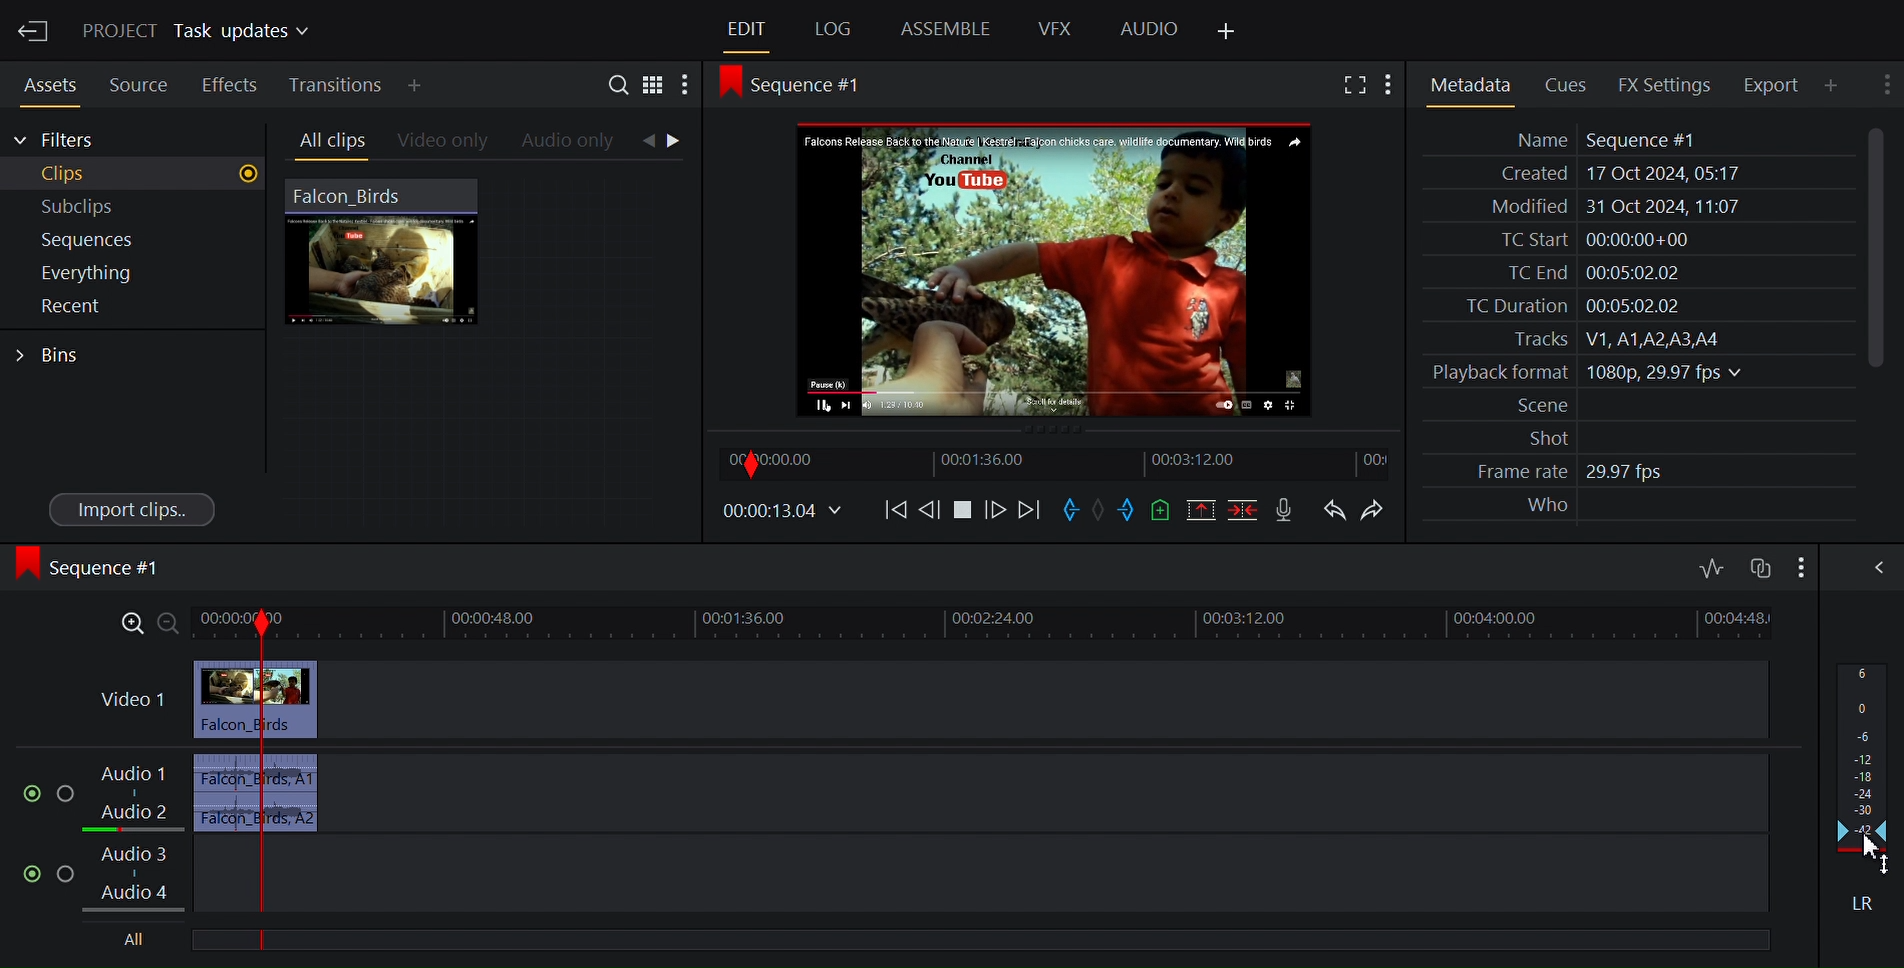 Image resolution: width=1904 pixels, height=968 pixels. Describe the element at coordinates (28, 872) in the screenshot. I see `Mute/unmute` at that location.